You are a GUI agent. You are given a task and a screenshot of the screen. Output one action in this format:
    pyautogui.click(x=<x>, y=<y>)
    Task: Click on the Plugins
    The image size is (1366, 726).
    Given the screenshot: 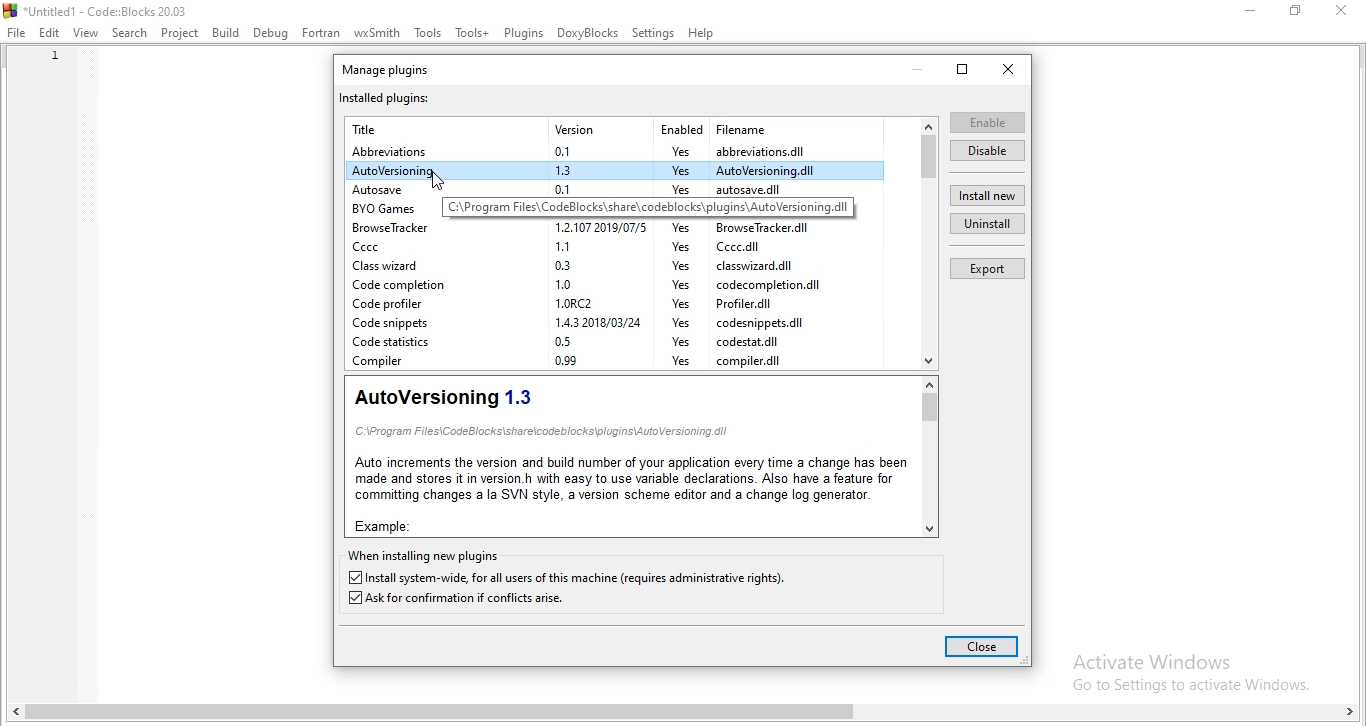 What is the action you would take?
    pyautogui.click(x=523, y=31)
    